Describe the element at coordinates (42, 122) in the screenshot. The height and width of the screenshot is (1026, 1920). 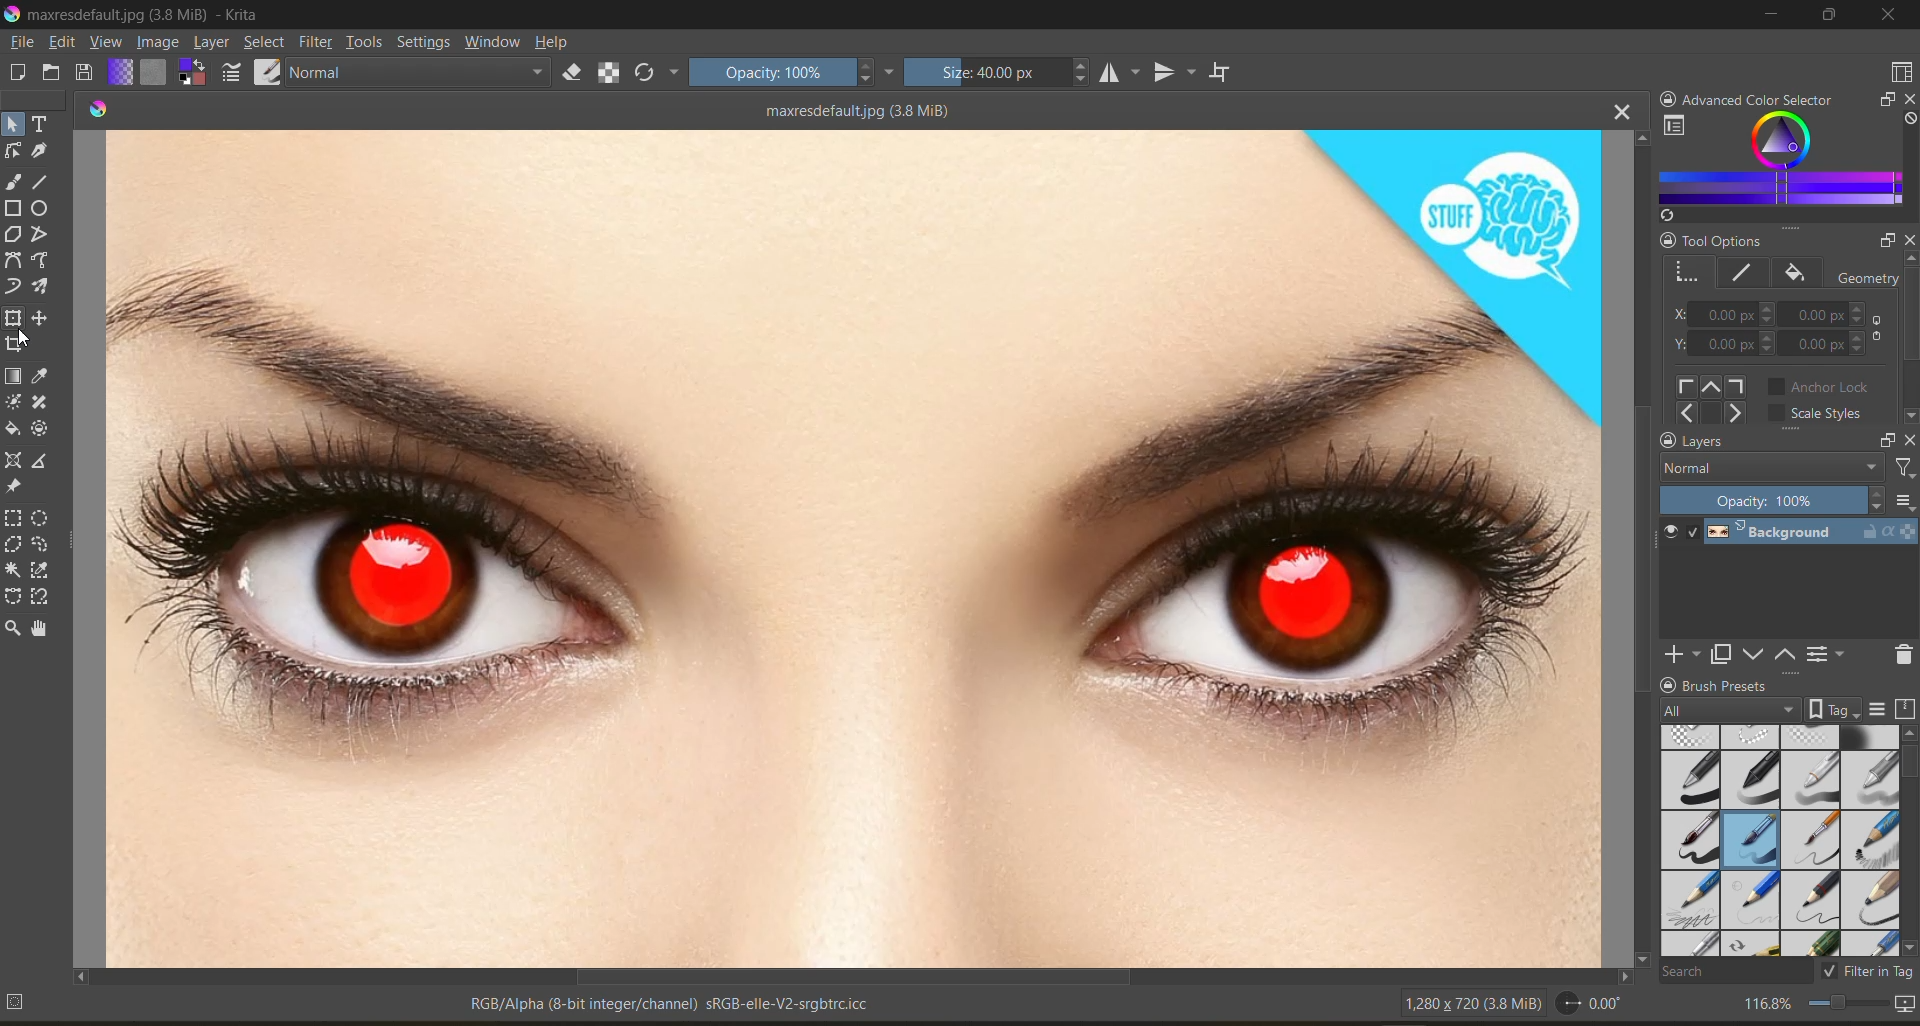
I see `tool` at that location.